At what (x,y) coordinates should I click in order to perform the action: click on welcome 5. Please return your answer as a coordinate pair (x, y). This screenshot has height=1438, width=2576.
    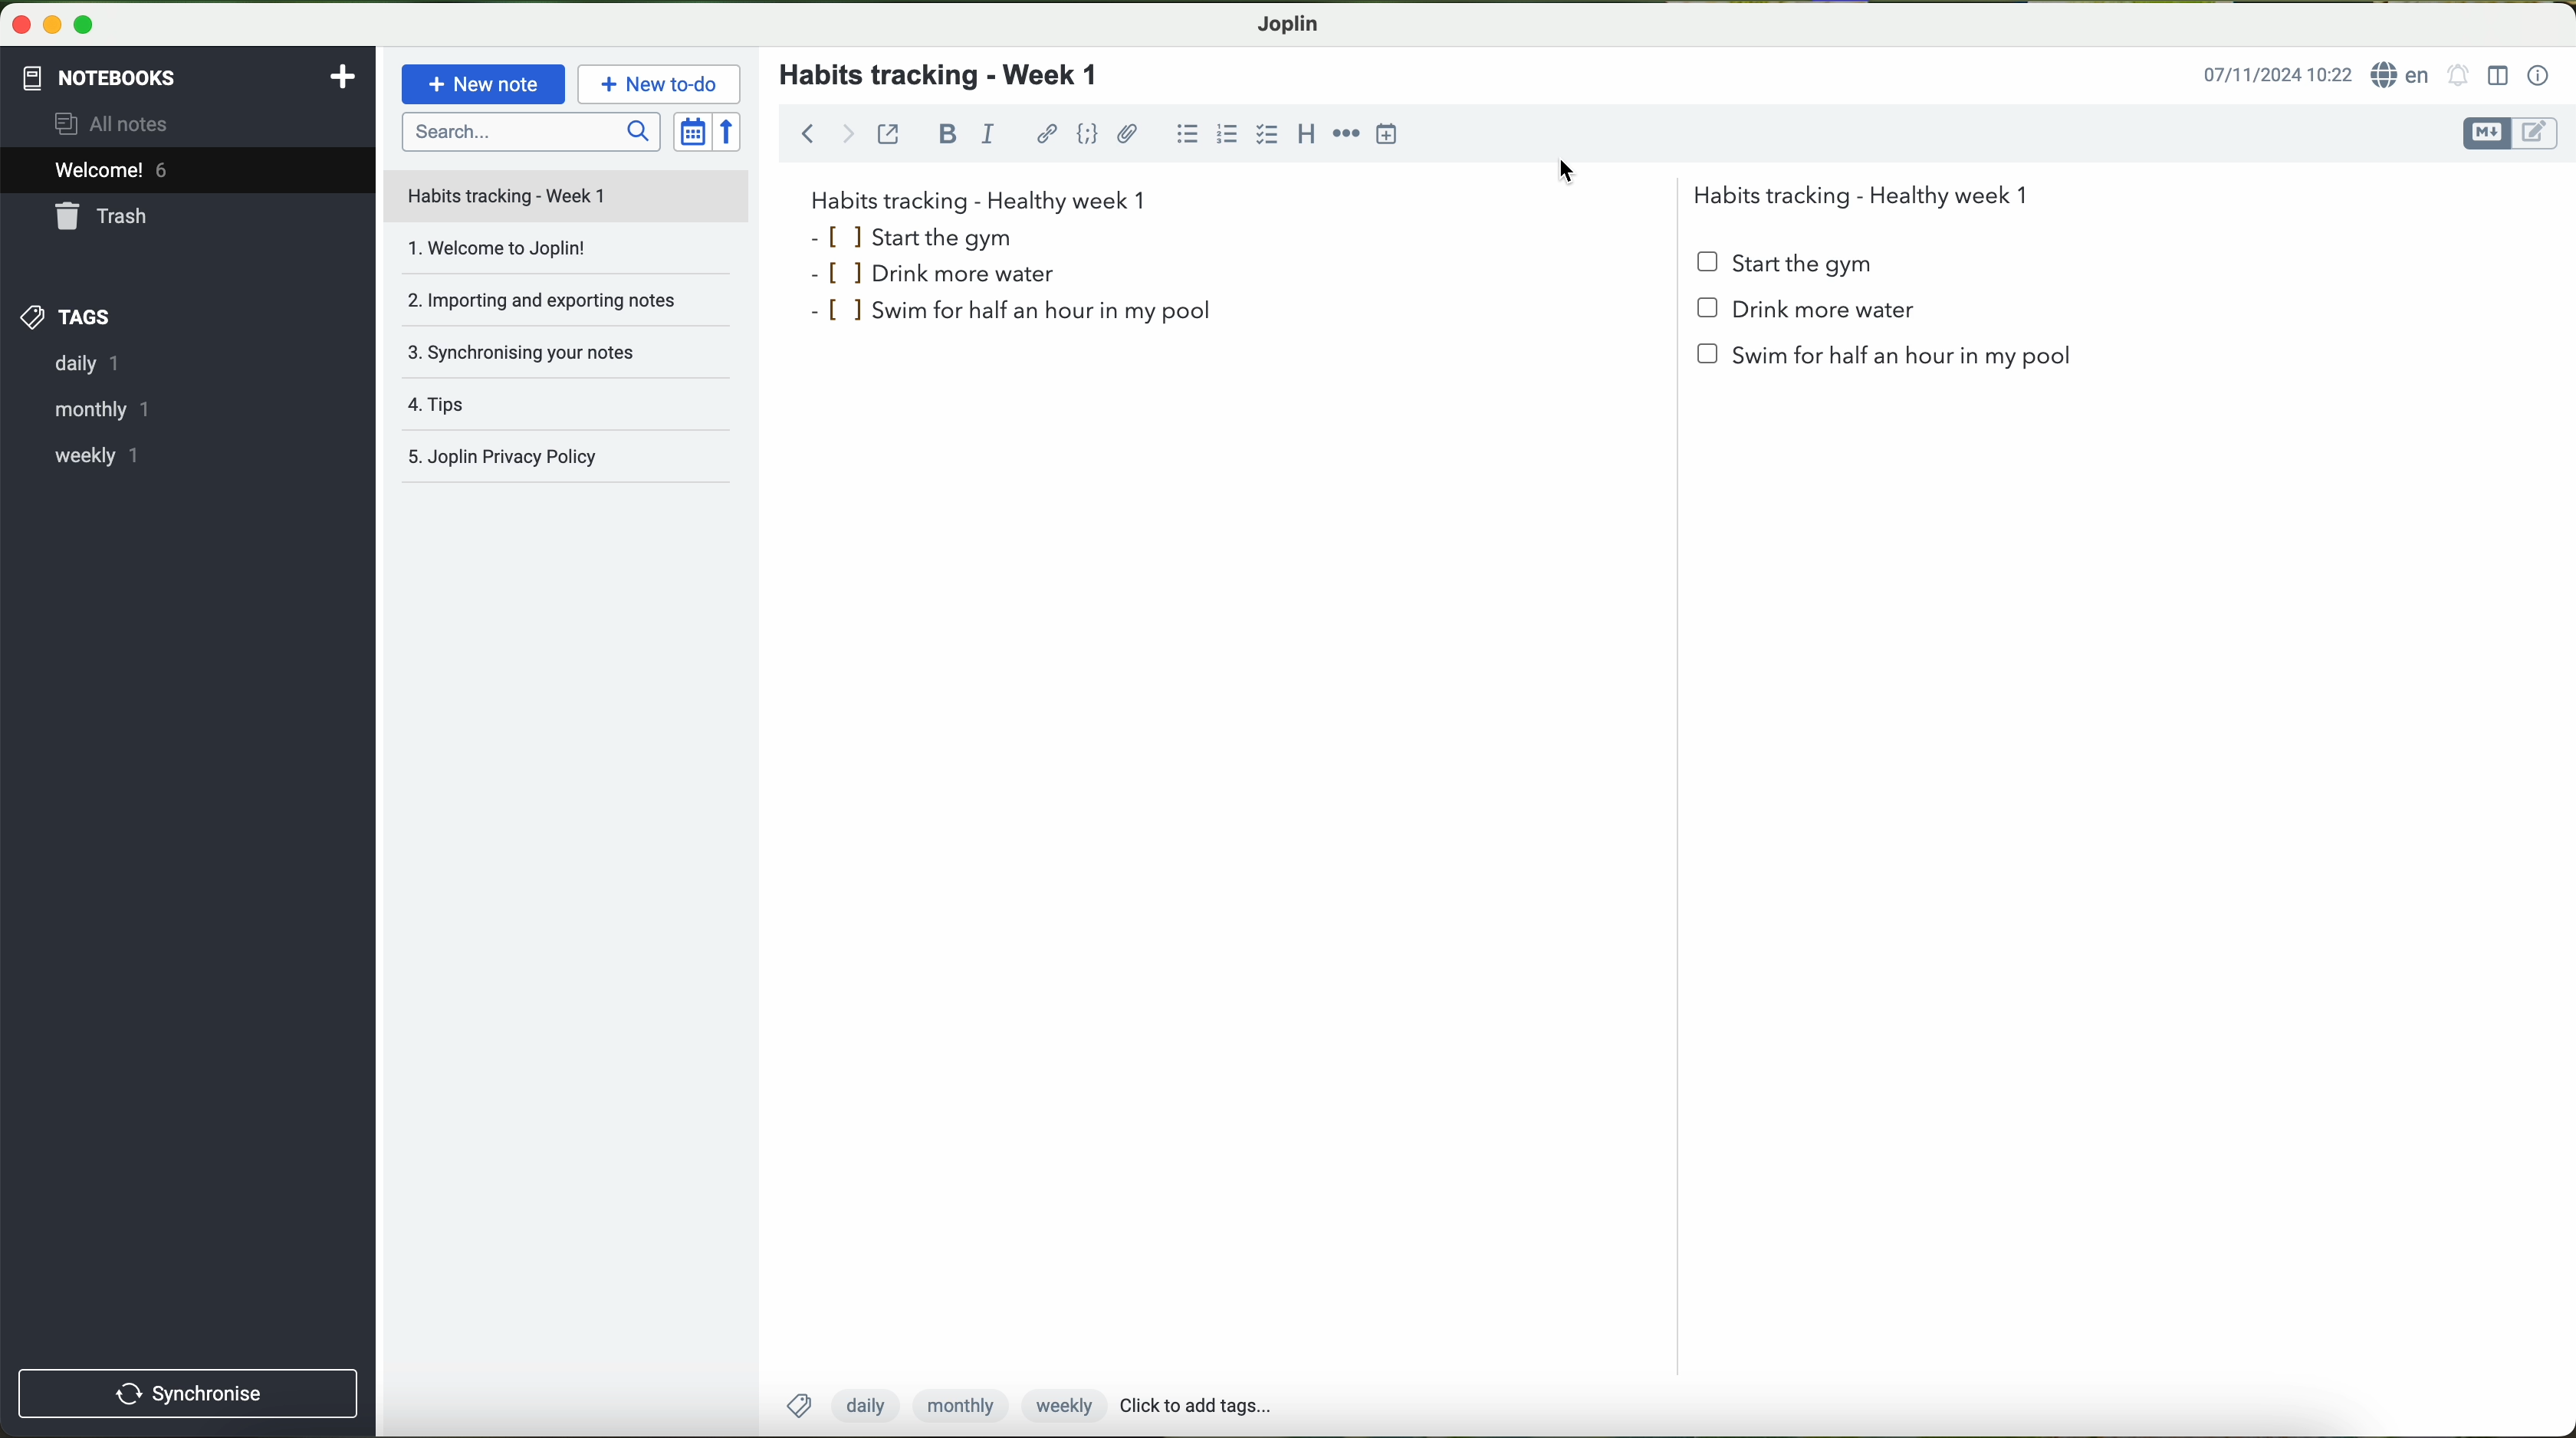
    Looking at the image, I should click on (112, 170).